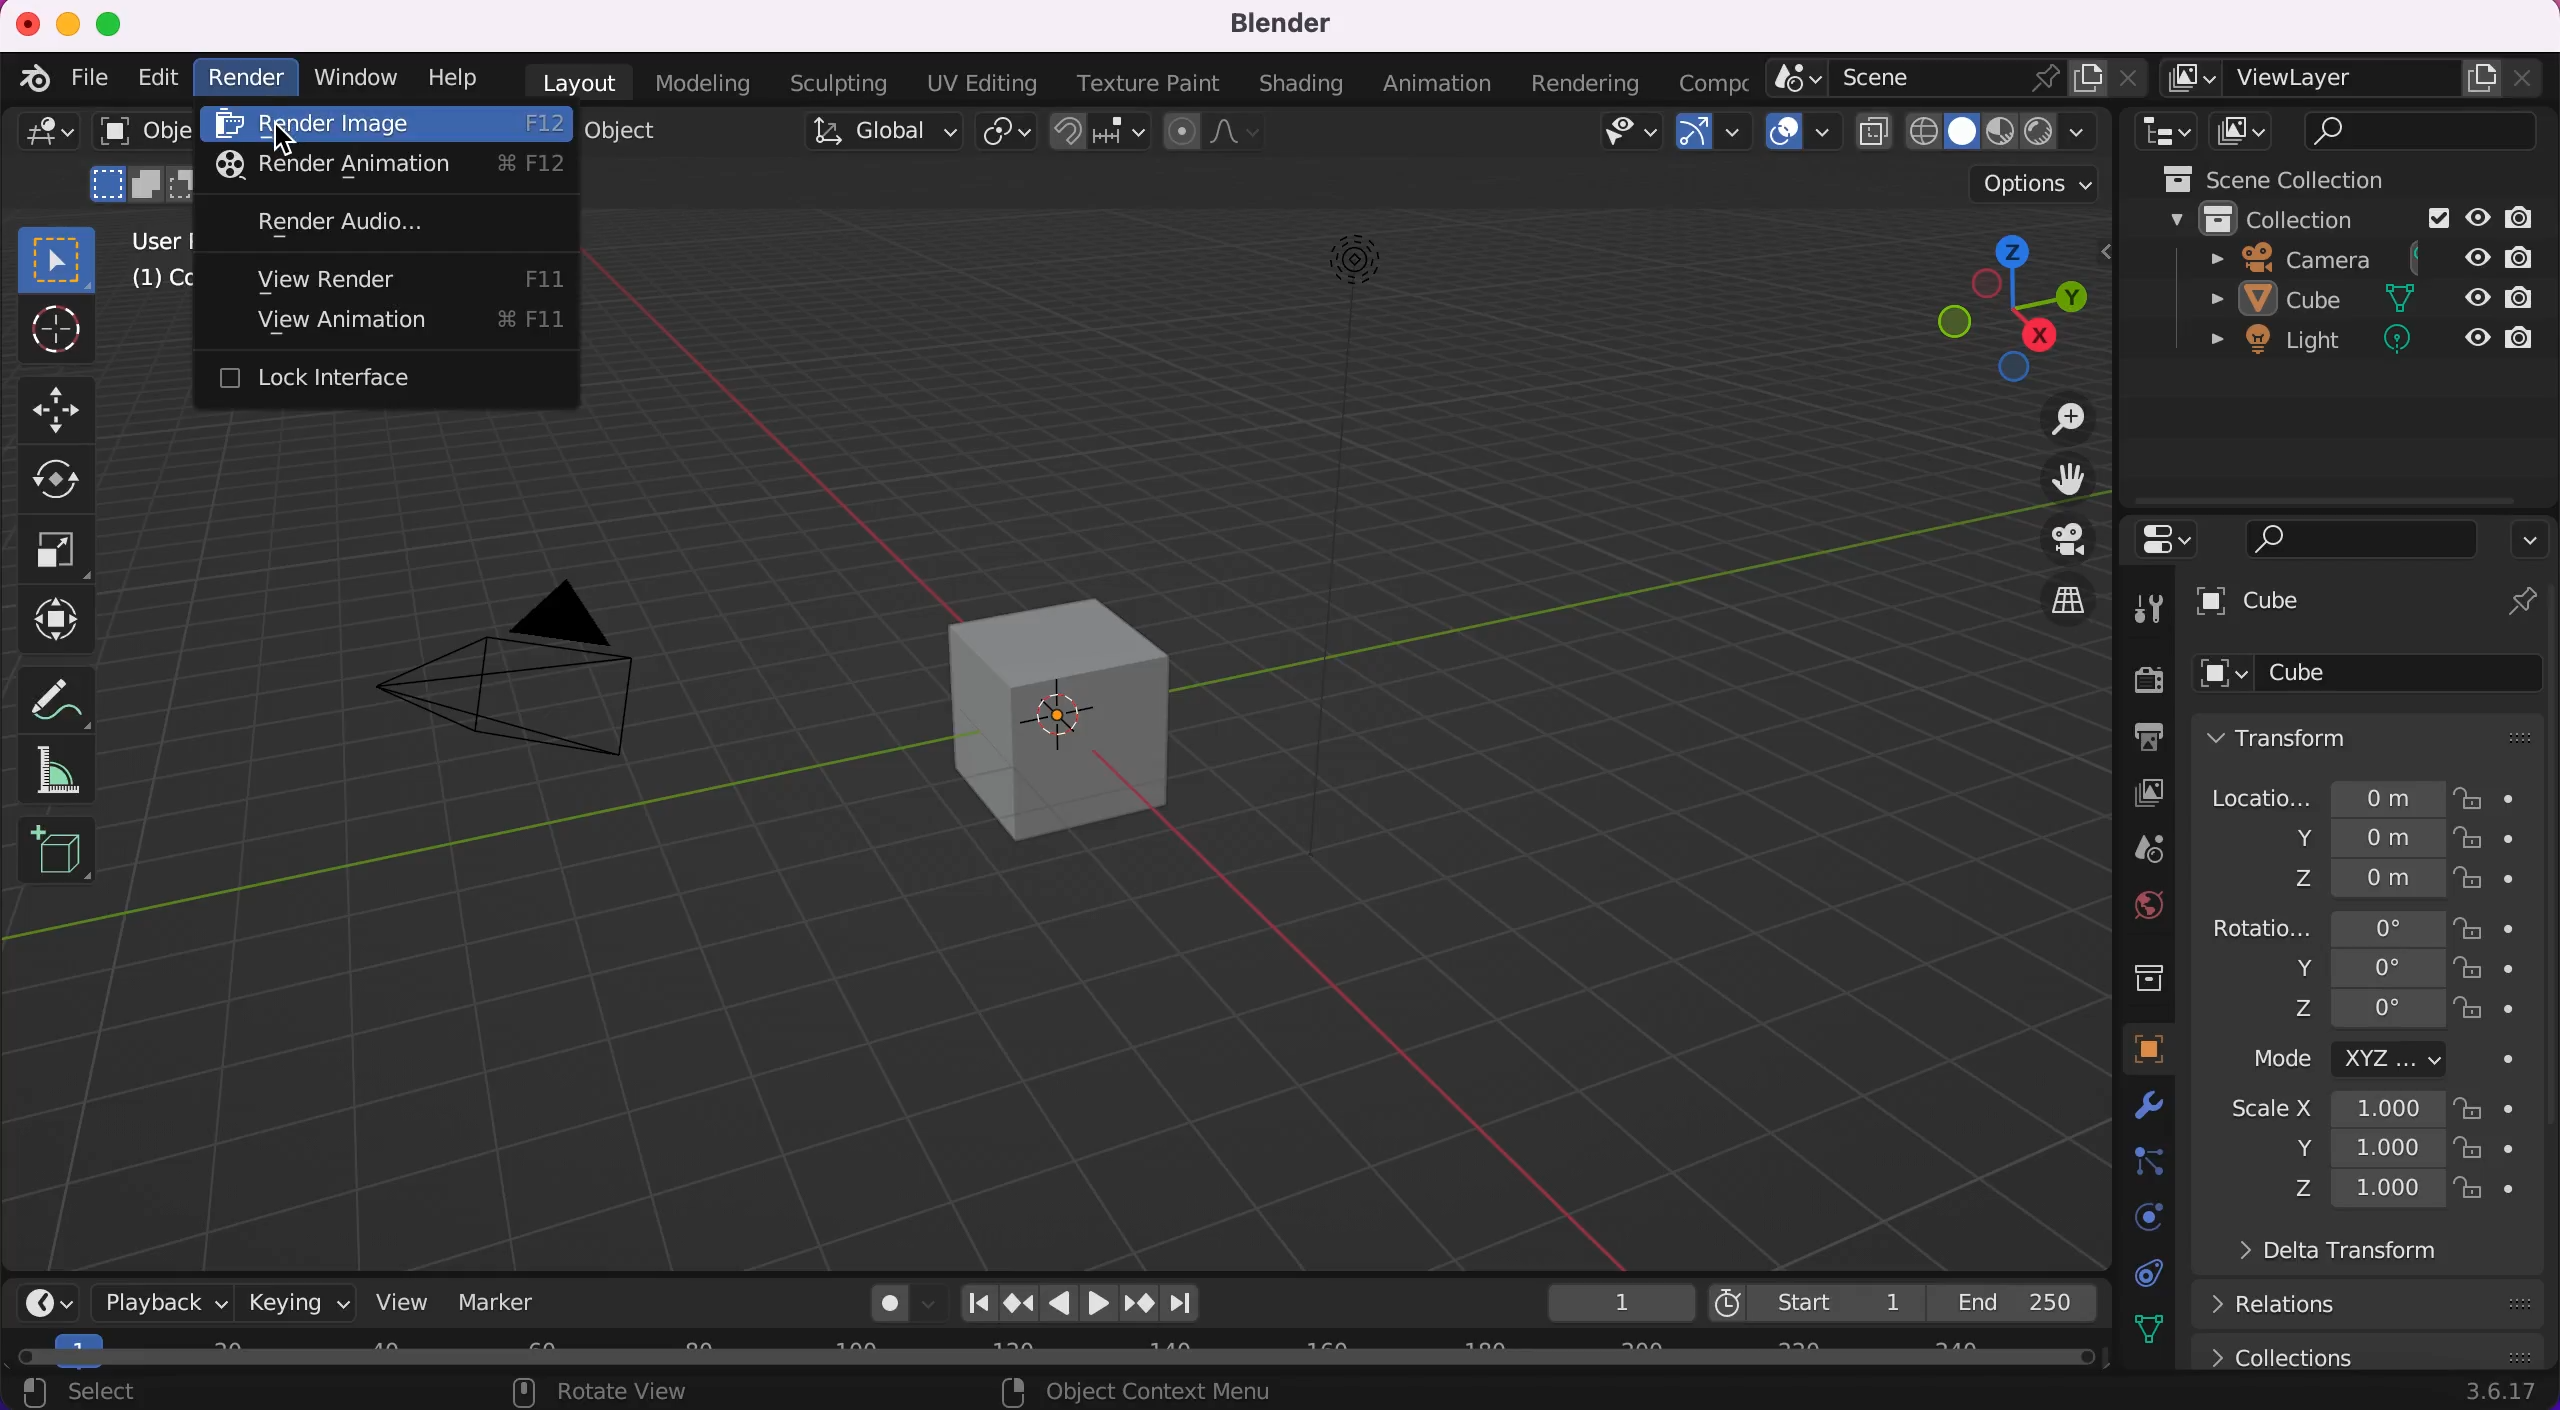 This screenshot has height=1410, width=2560. I want to click on options, so click(2030, 183).